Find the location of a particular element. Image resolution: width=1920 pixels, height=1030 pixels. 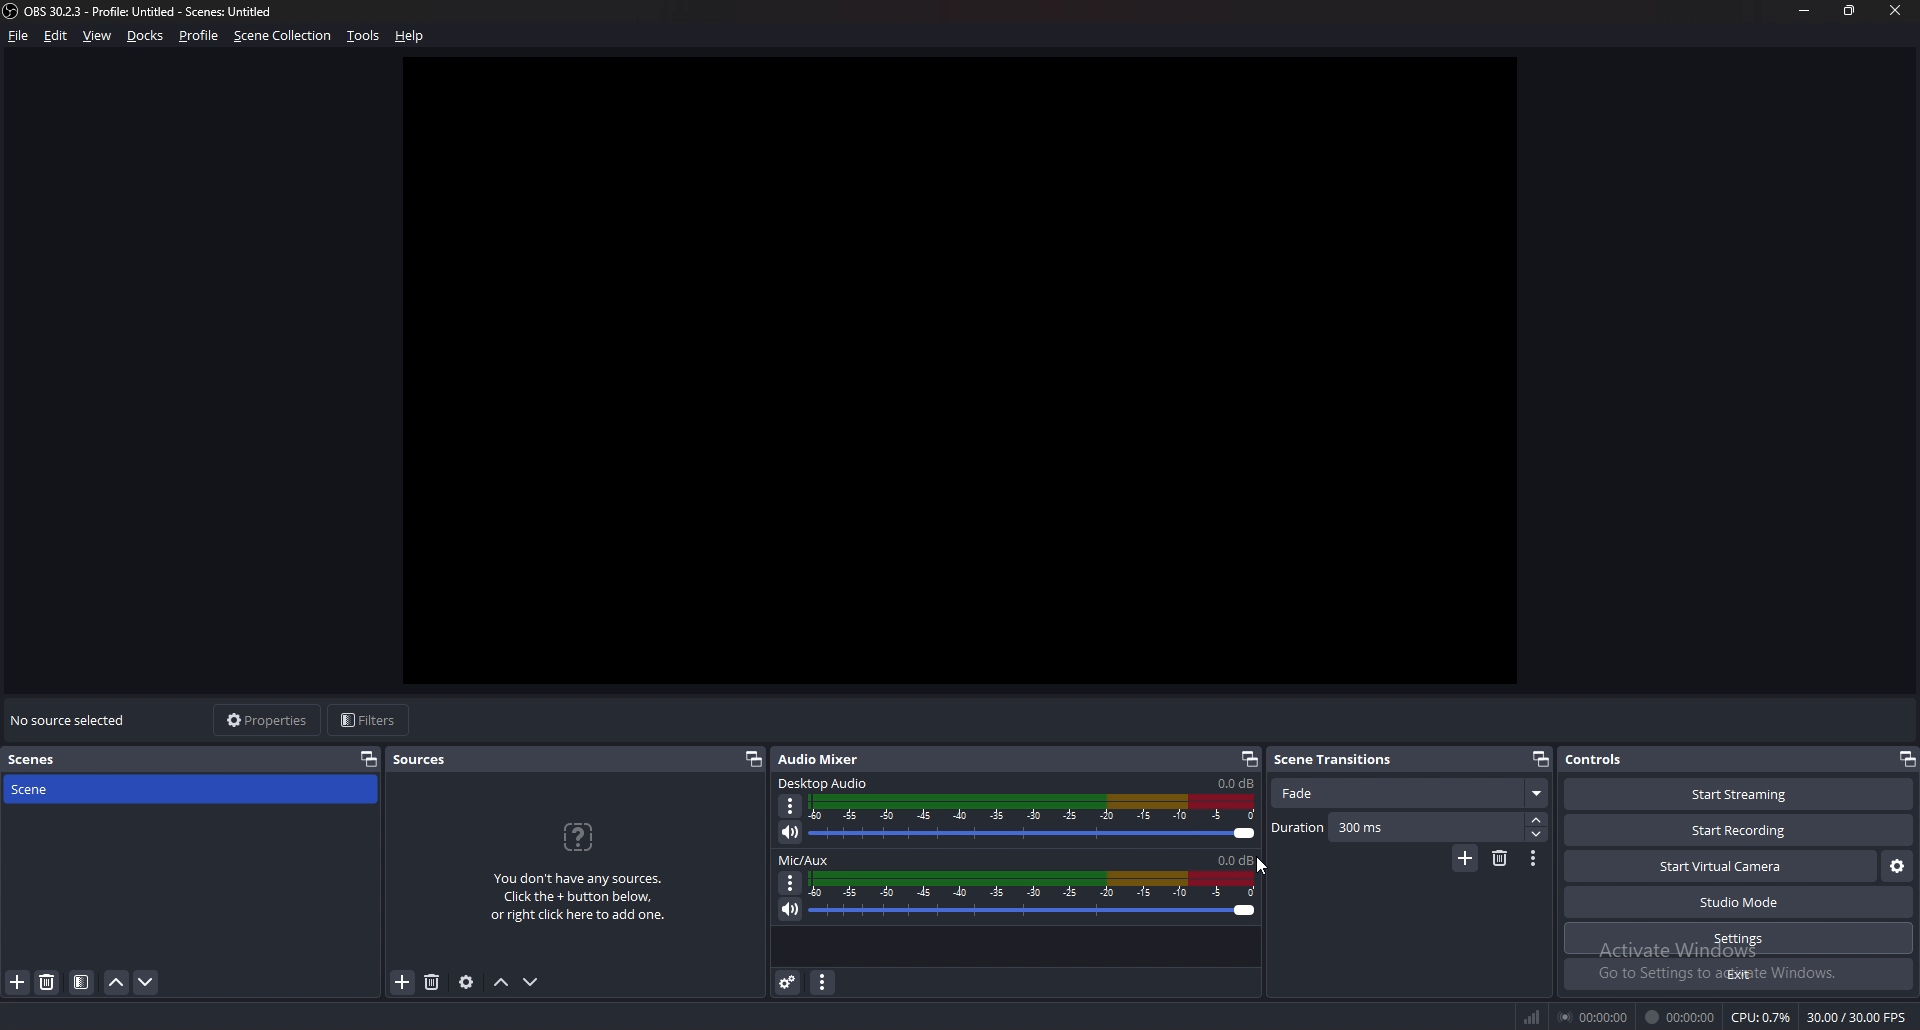

no sources selected is located at coordinates (72, 720).